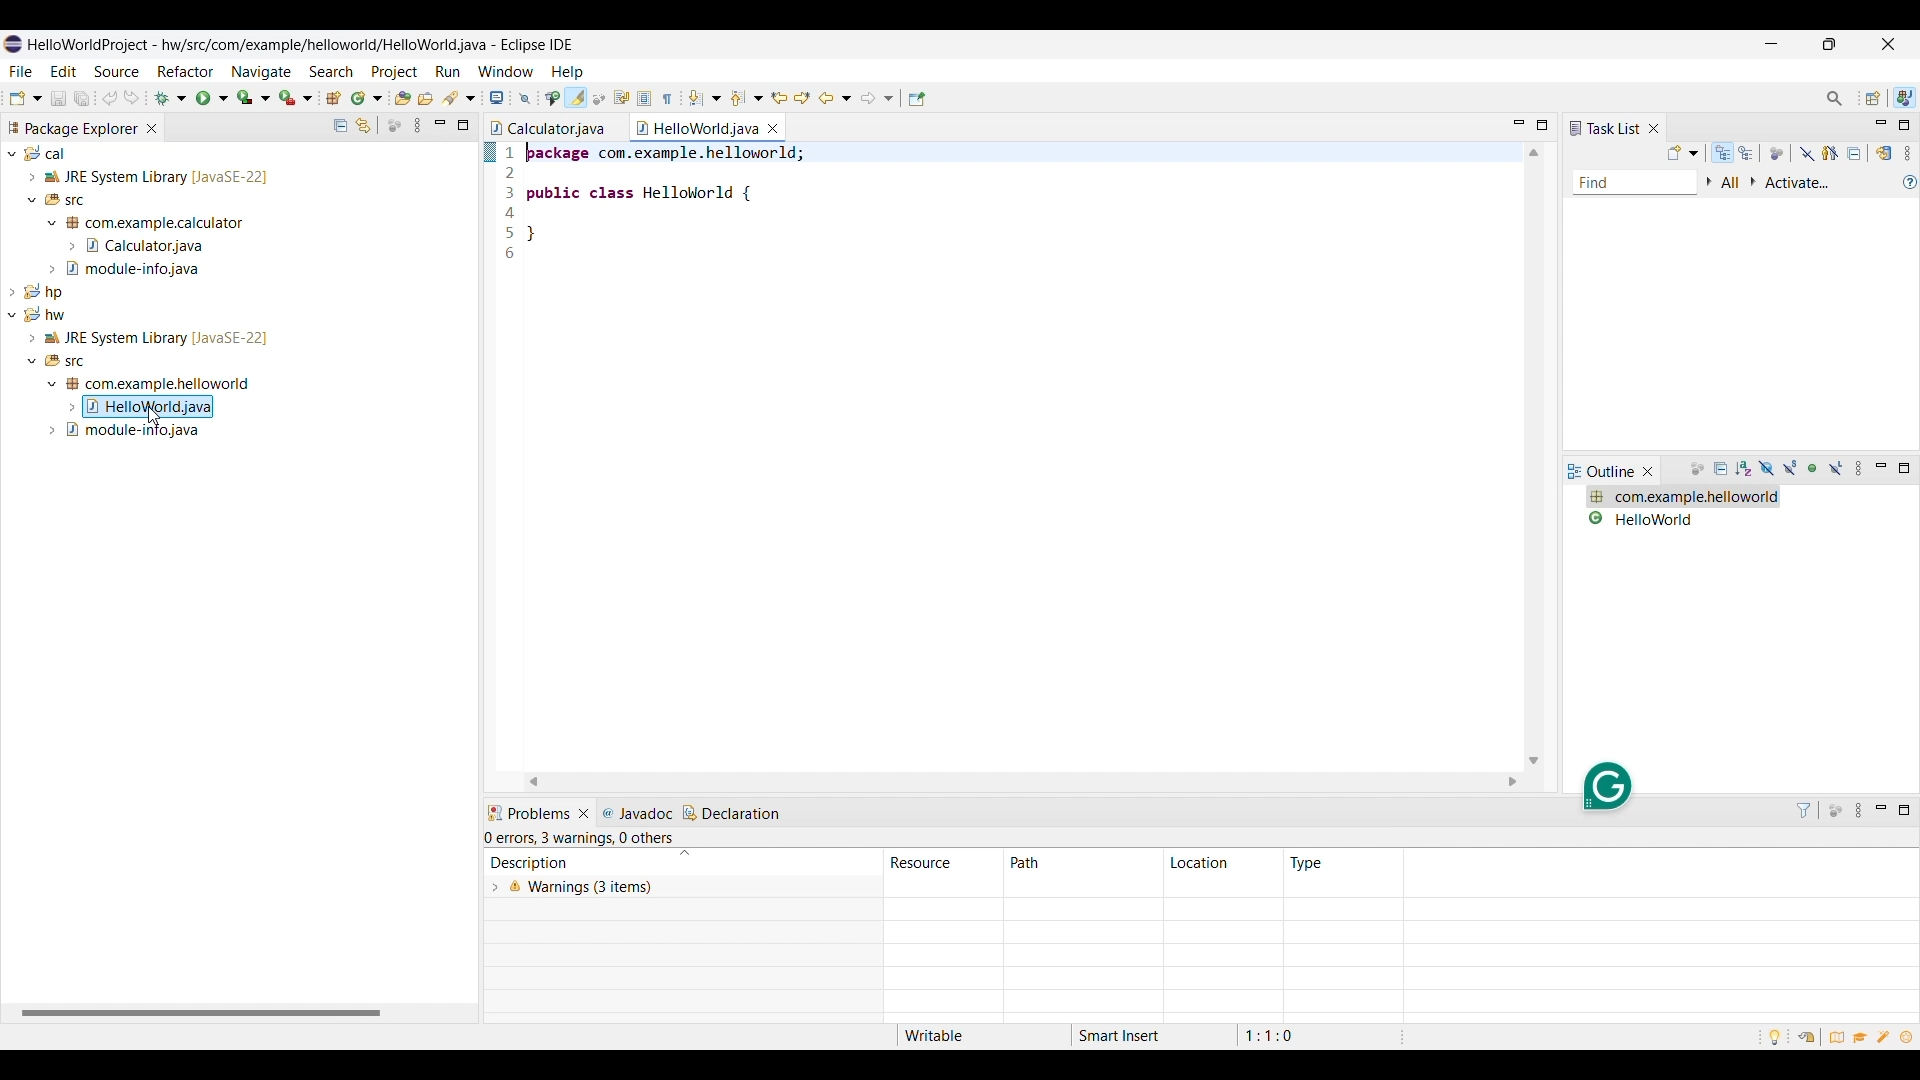 This screenshot has width=1920, height=1080. Describe the element at coordinates (1722, 470) in the screenshot. I see `Collapse all` at that location.